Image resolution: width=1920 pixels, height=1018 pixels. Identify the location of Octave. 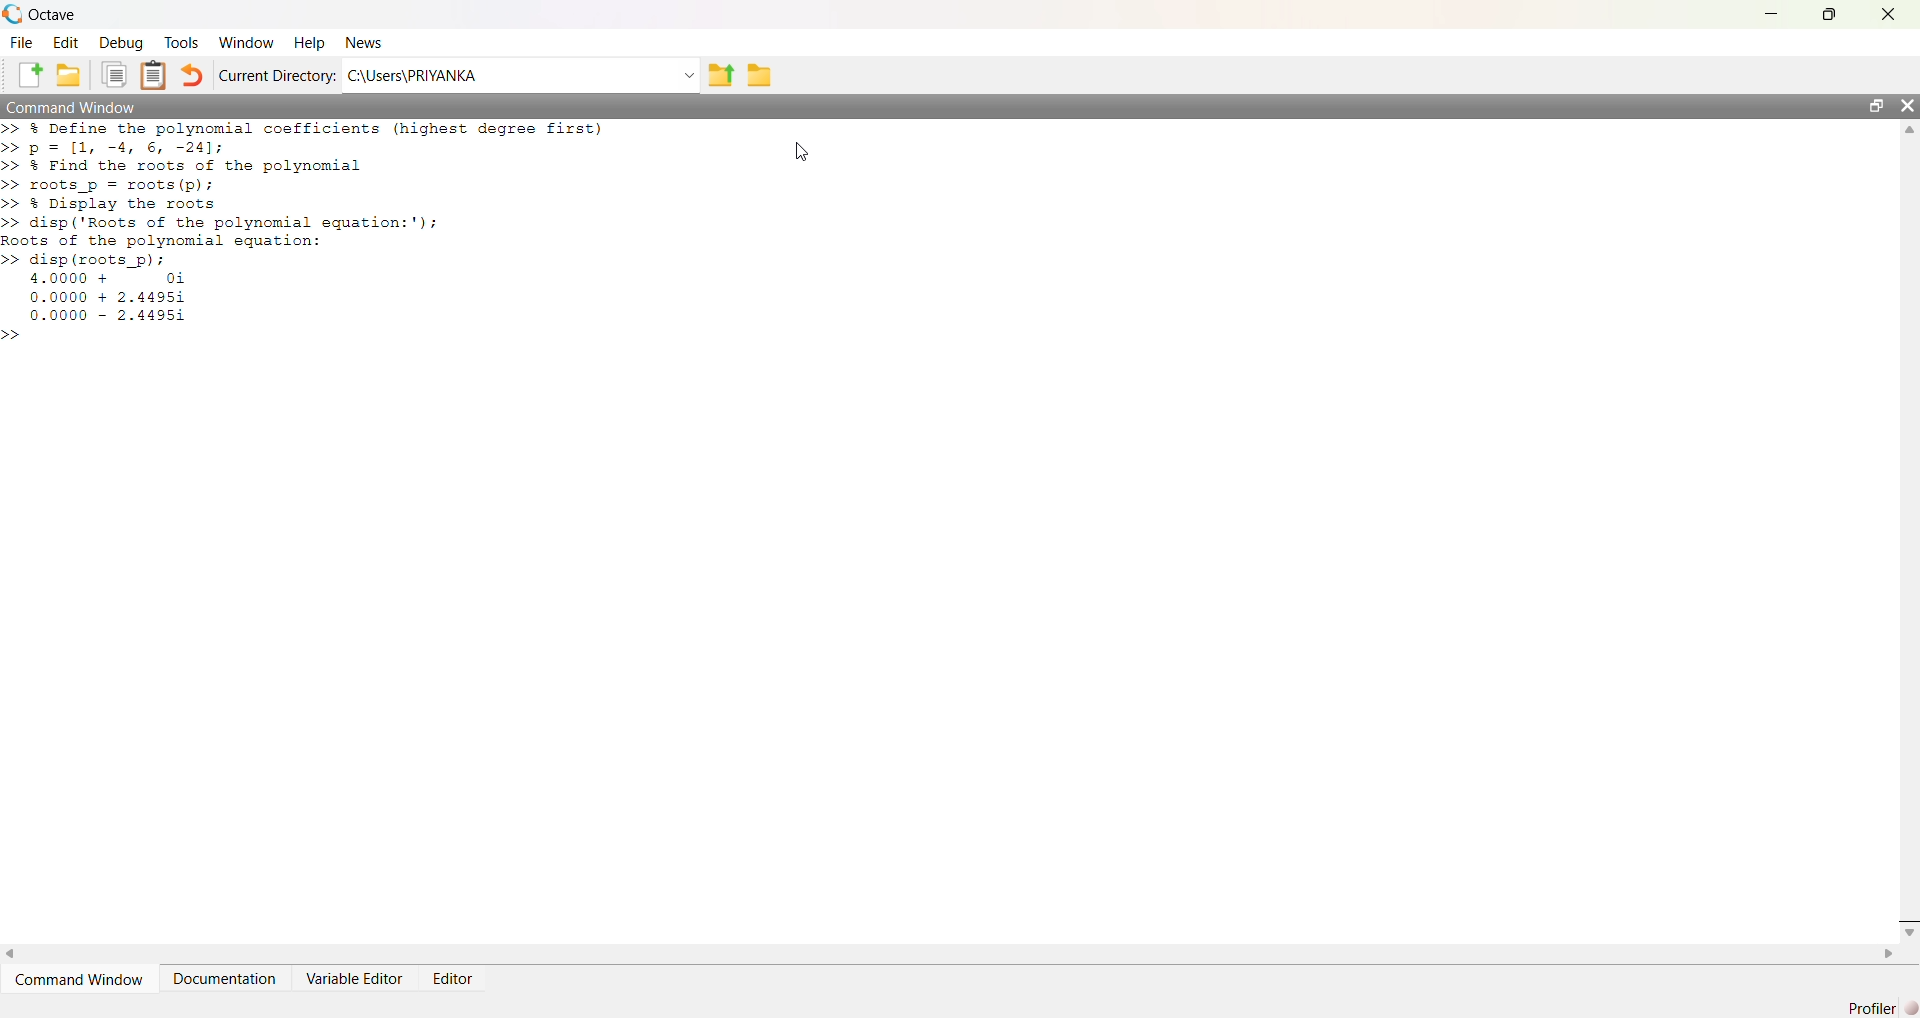
(49, 15).